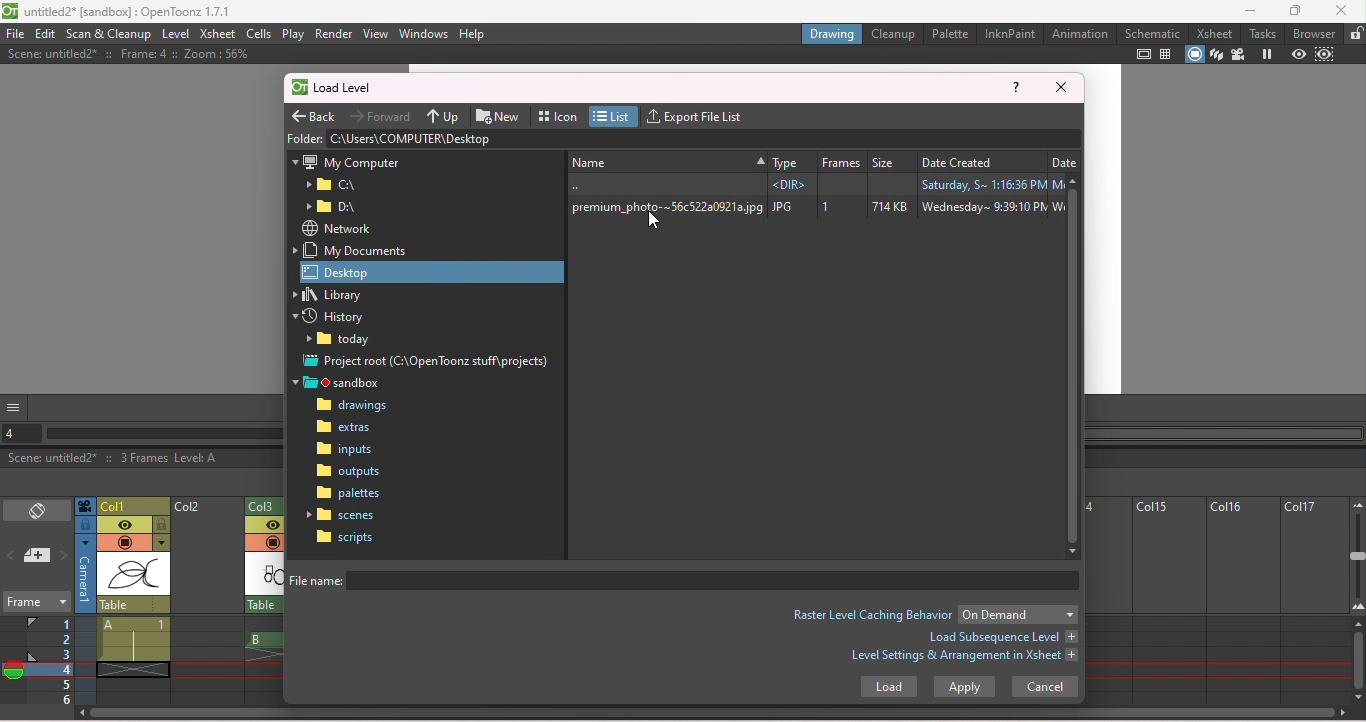 Image resolution: width=1366 pixels, height=722 pixels. Describe the element at coordinates (1217, 55) in the screenshot. I see `3D view` at that location.